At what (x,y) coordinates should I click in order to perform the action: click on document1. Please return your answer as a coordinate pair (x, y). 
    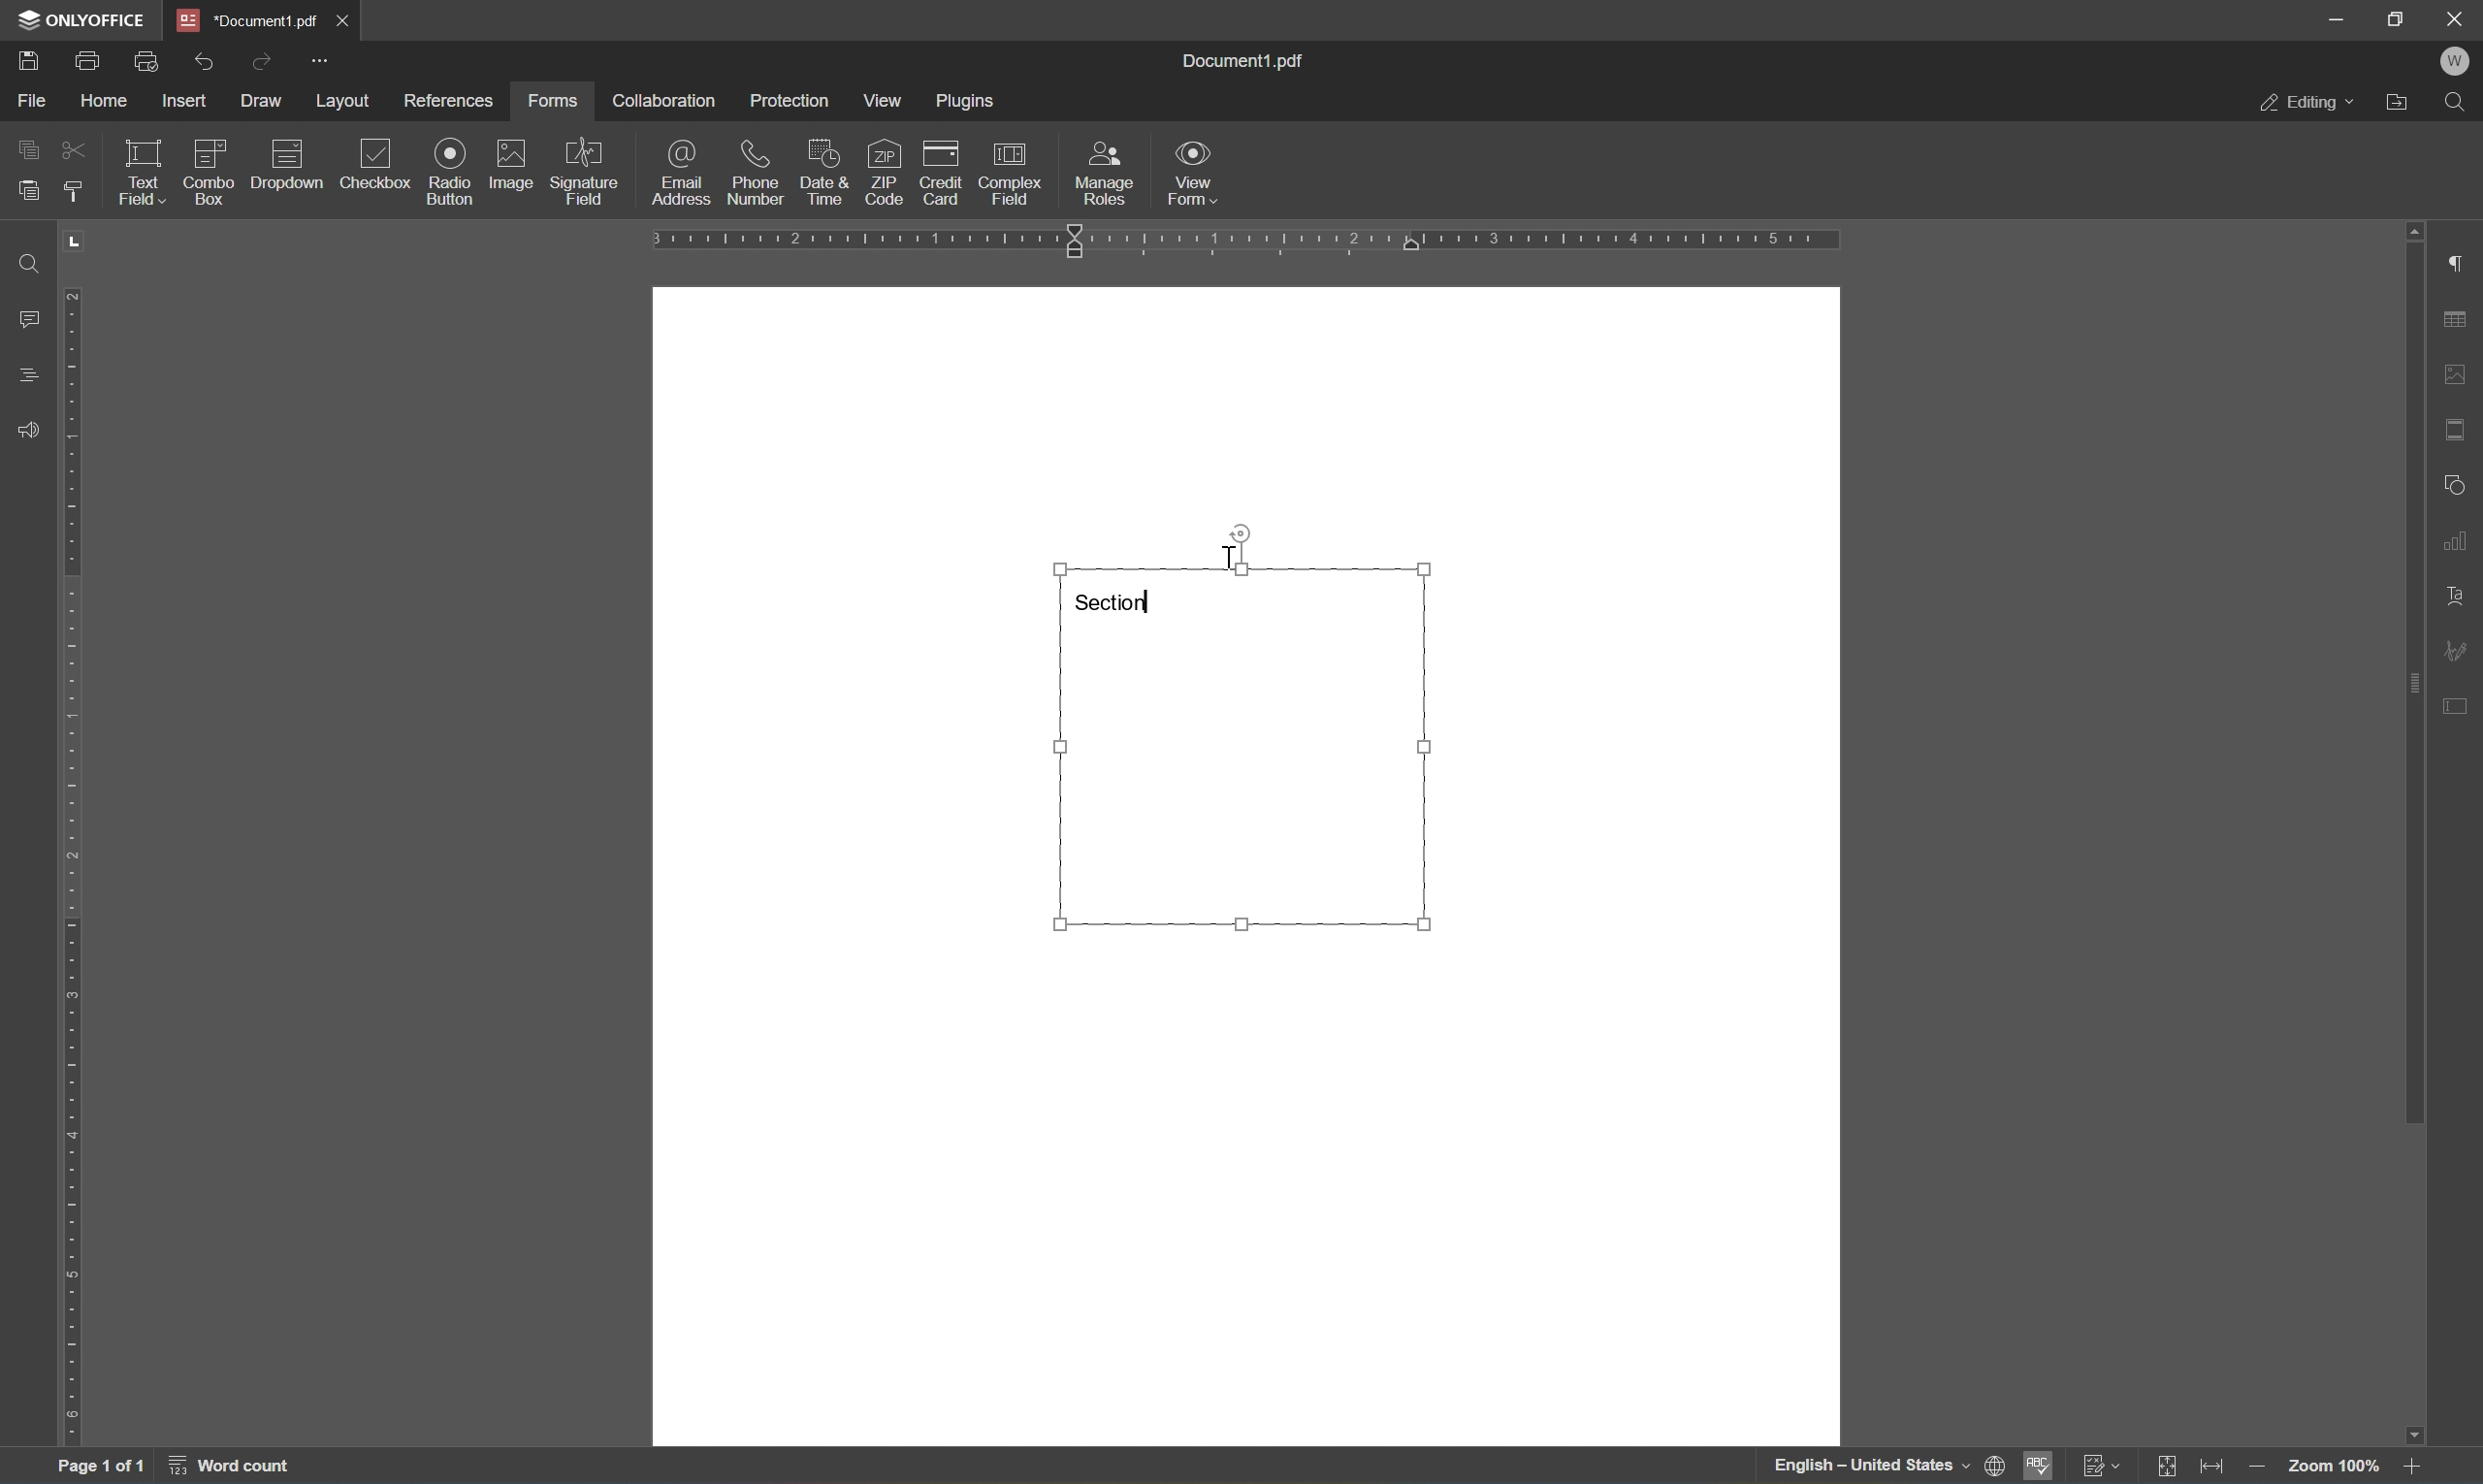
    Looking at the image, I should click on (250, 21).